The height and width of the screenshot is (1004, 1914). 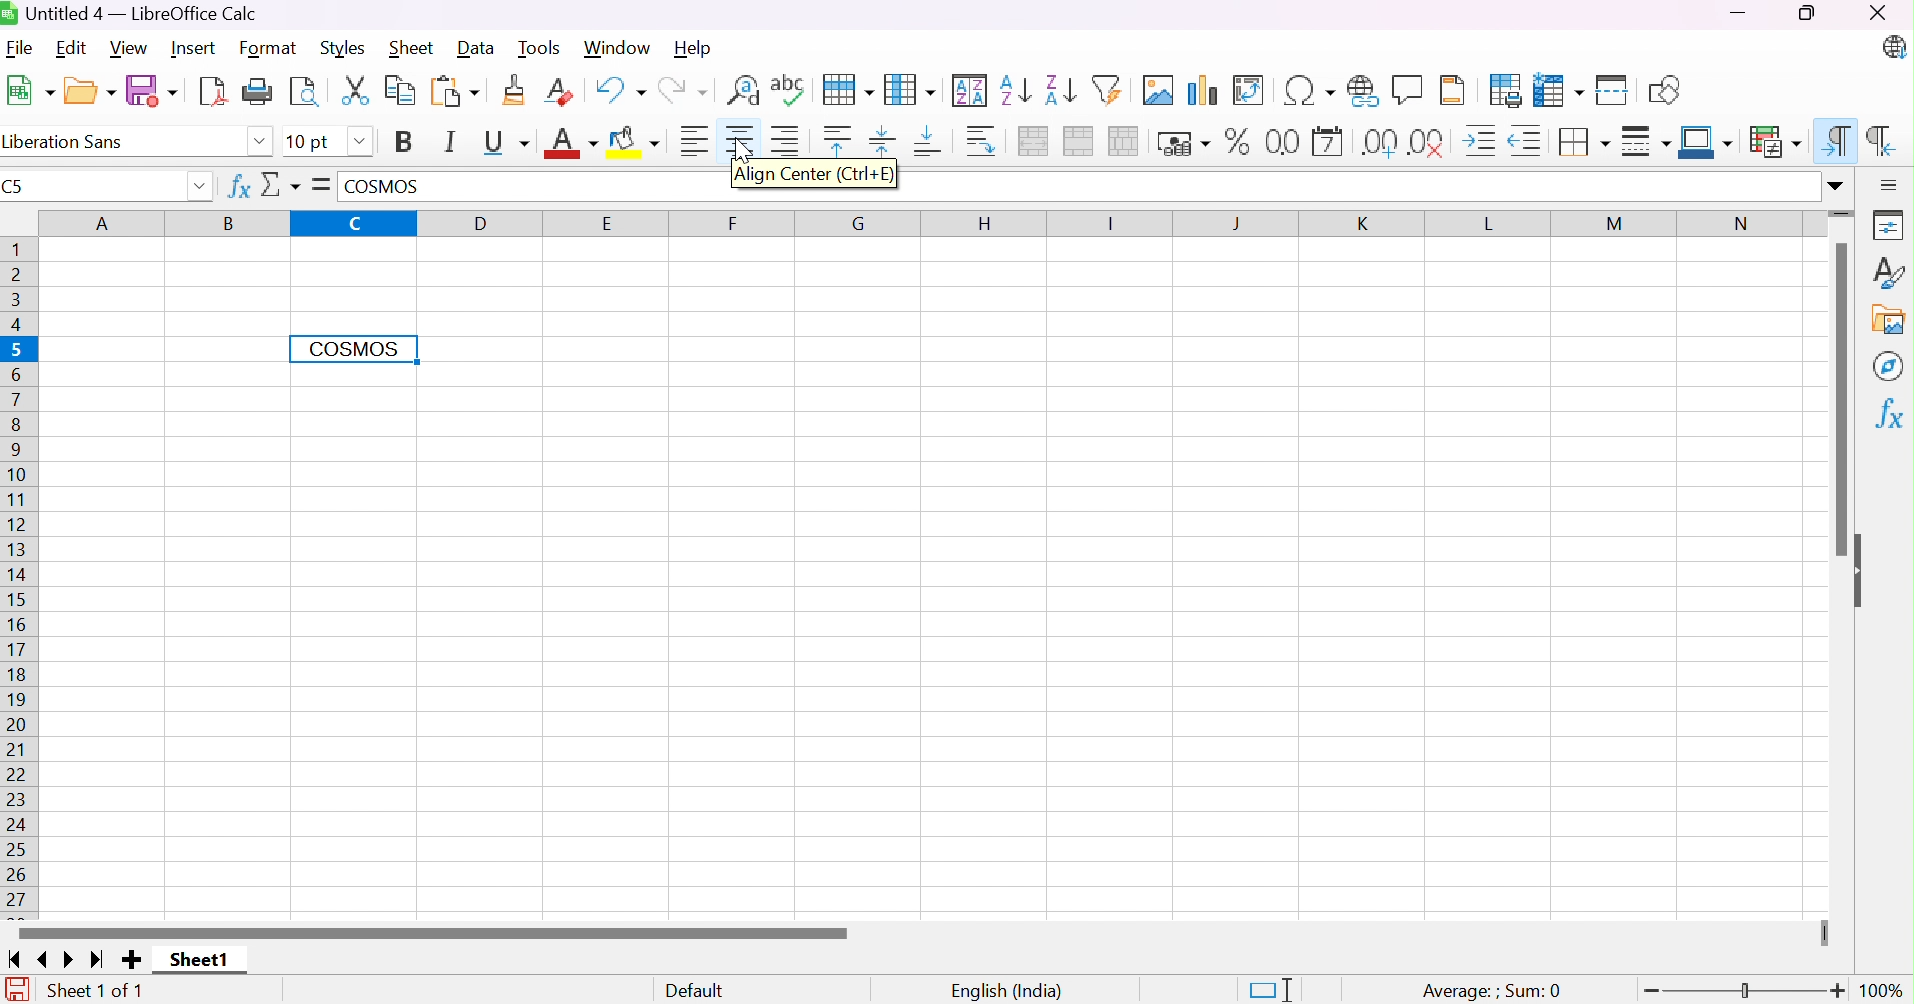 I want to click on Copy, so click(x=400, y=90).